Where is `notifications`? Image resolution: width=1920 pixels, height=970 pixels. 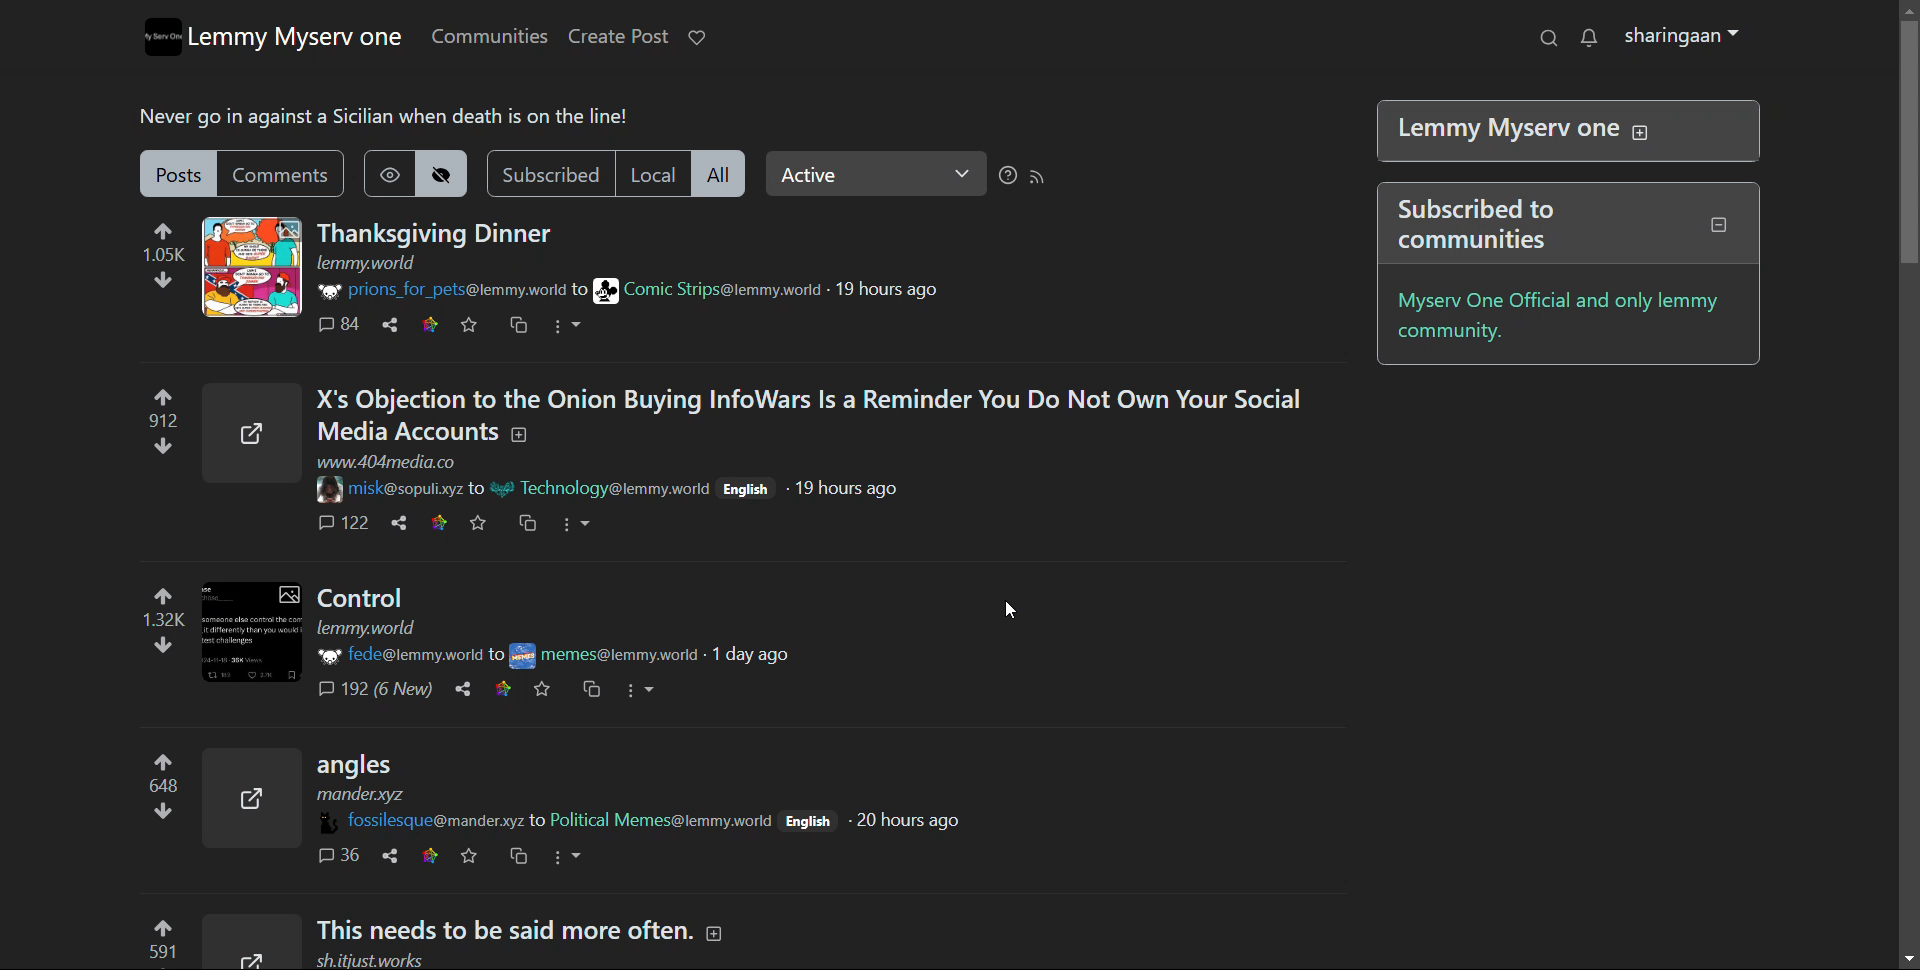 notifications is located at coordinates (1588, 38).